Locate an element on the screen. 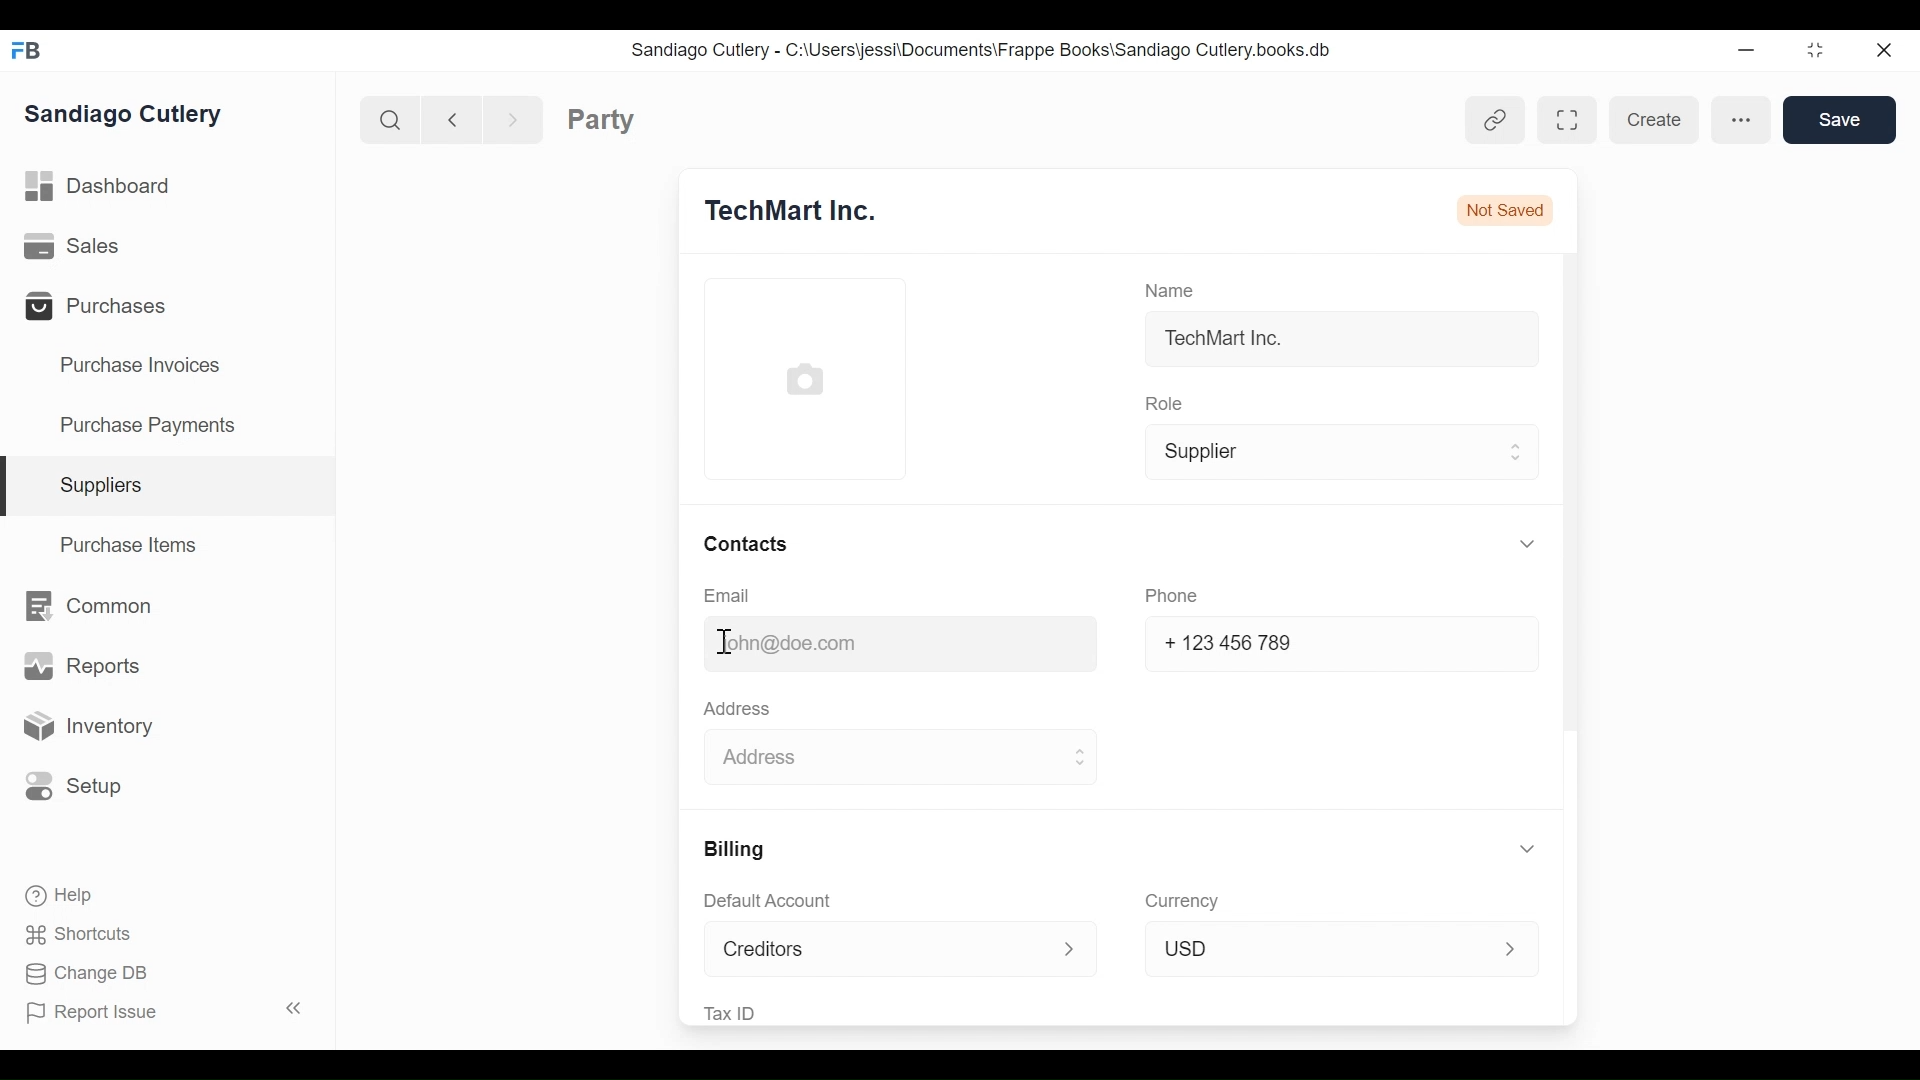 The width and height of the screenshot is (1920, 1080). Role is located at coordinates (1163, 403).